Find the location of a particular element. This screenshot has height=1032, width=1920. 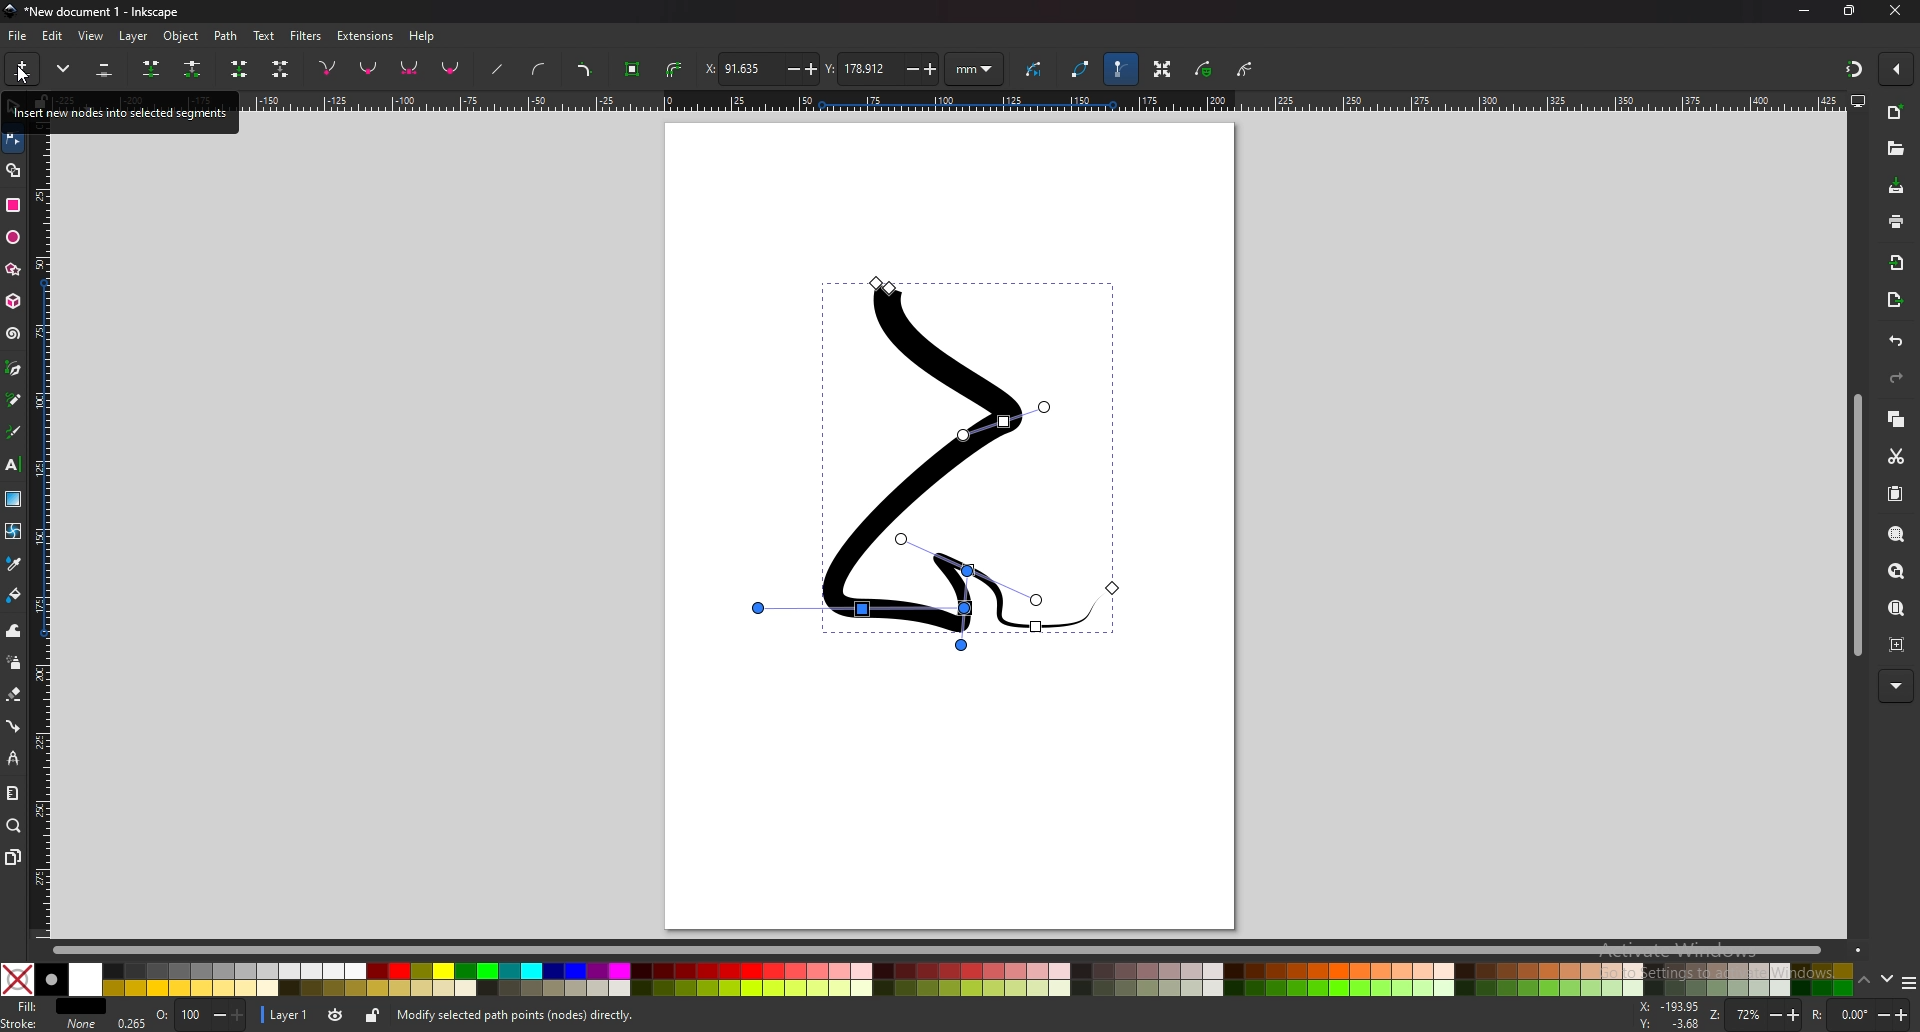

erase is located at coordinates (14, 695).